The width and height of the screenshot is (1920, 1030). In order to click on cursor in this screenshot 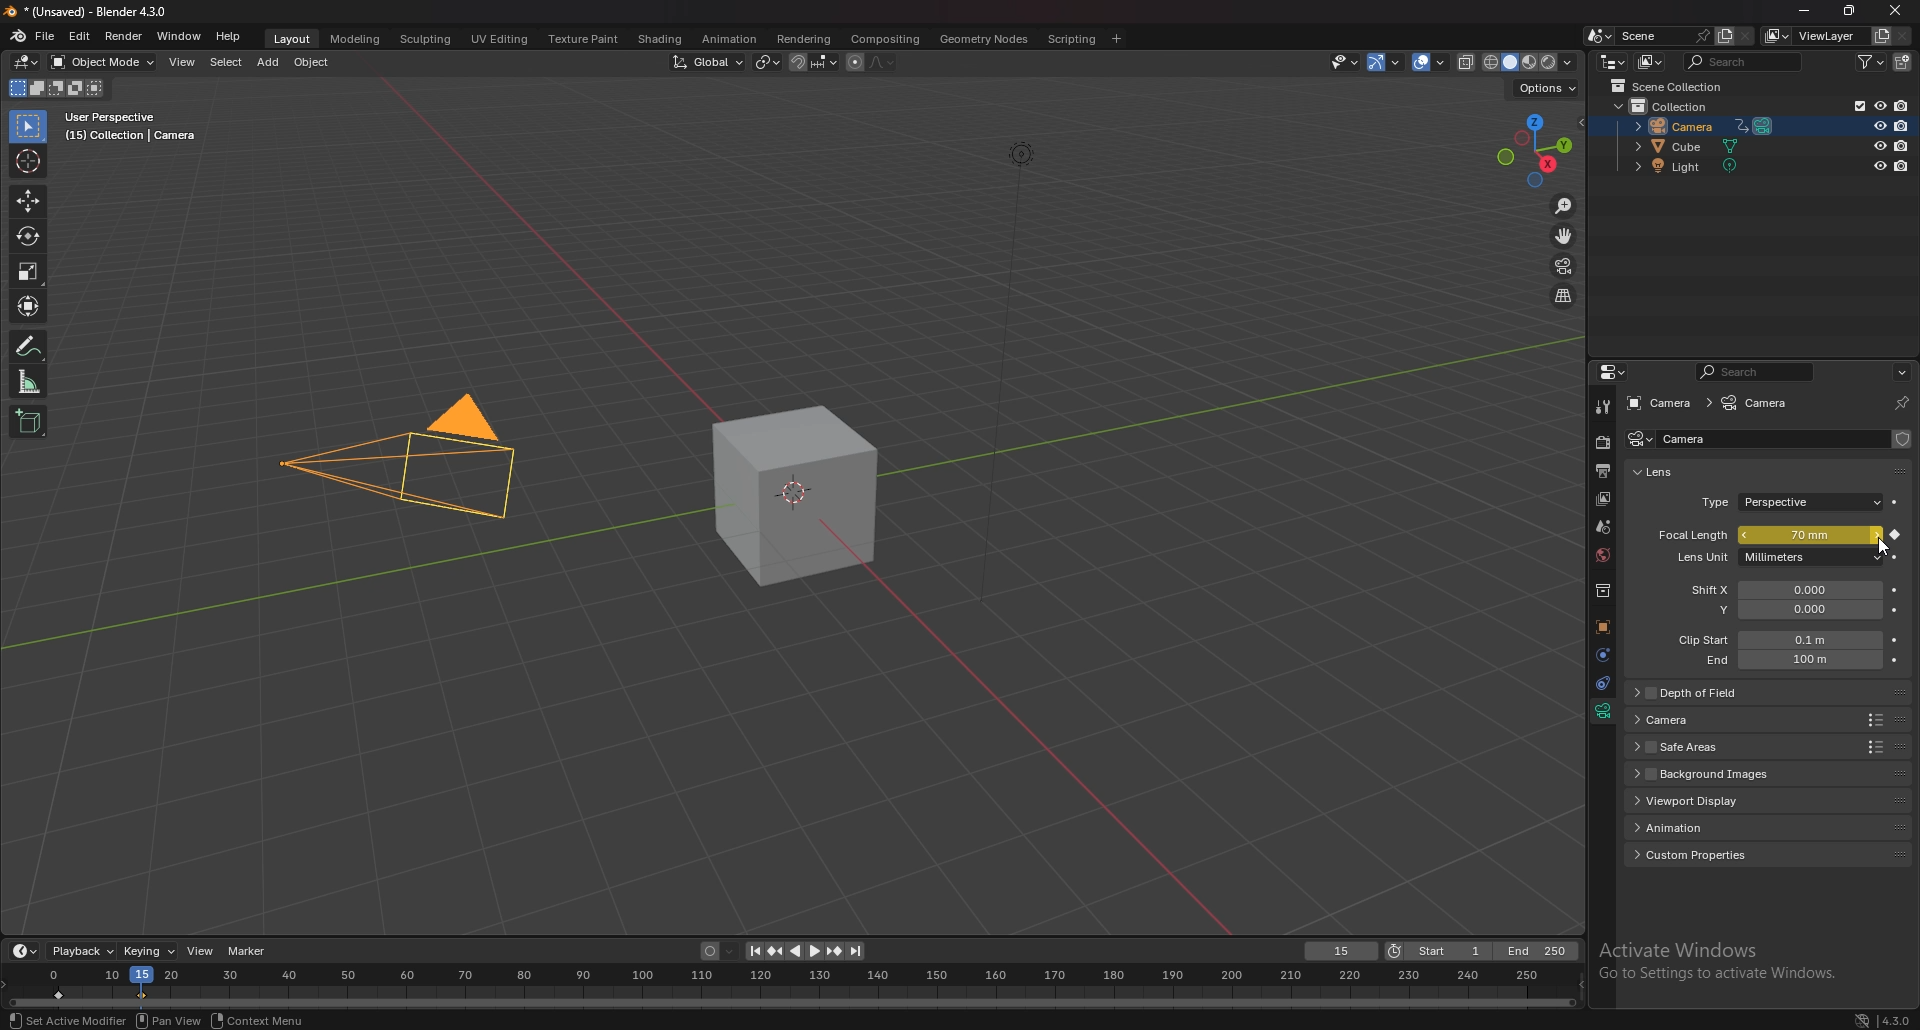, I will do `click(31, 160)`.